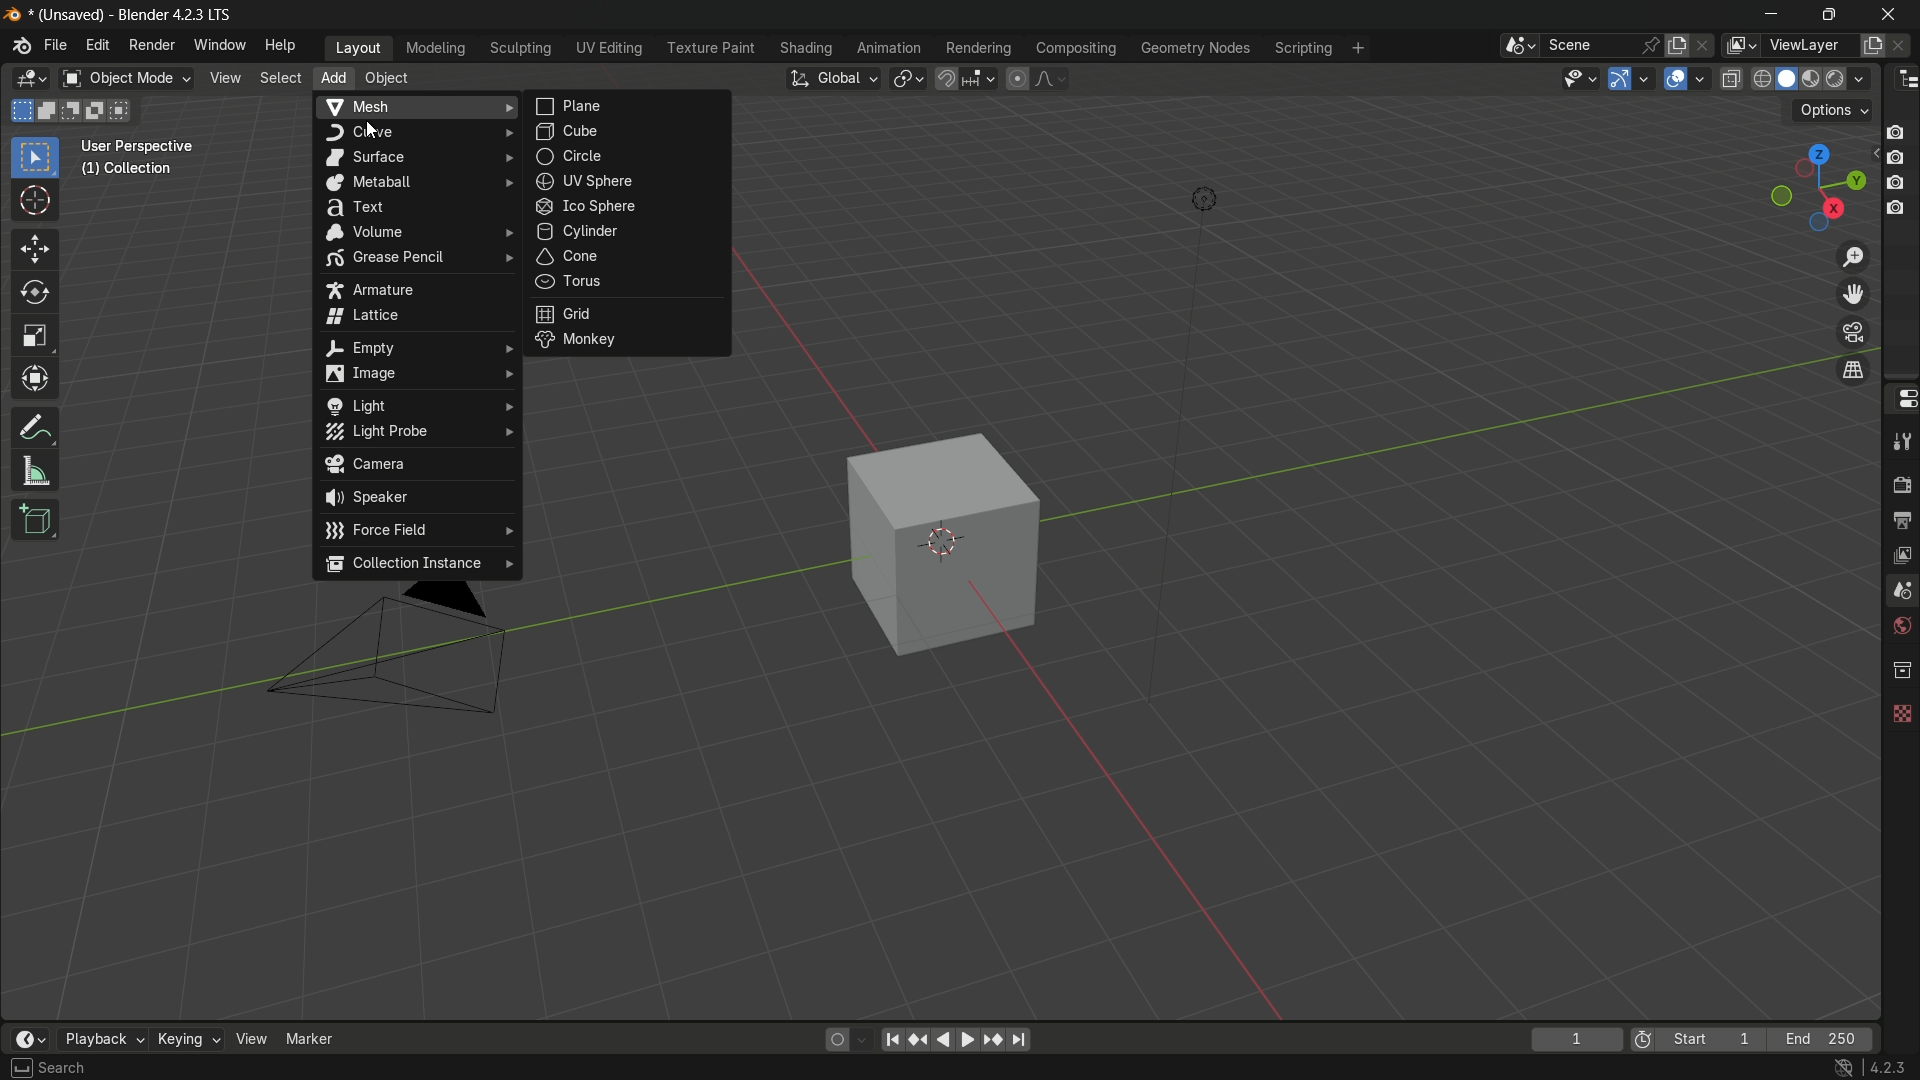 Image resolution: width=1920 pixels, height=1080 pixels. I want to click on switch the current view, so click(1853, 373).